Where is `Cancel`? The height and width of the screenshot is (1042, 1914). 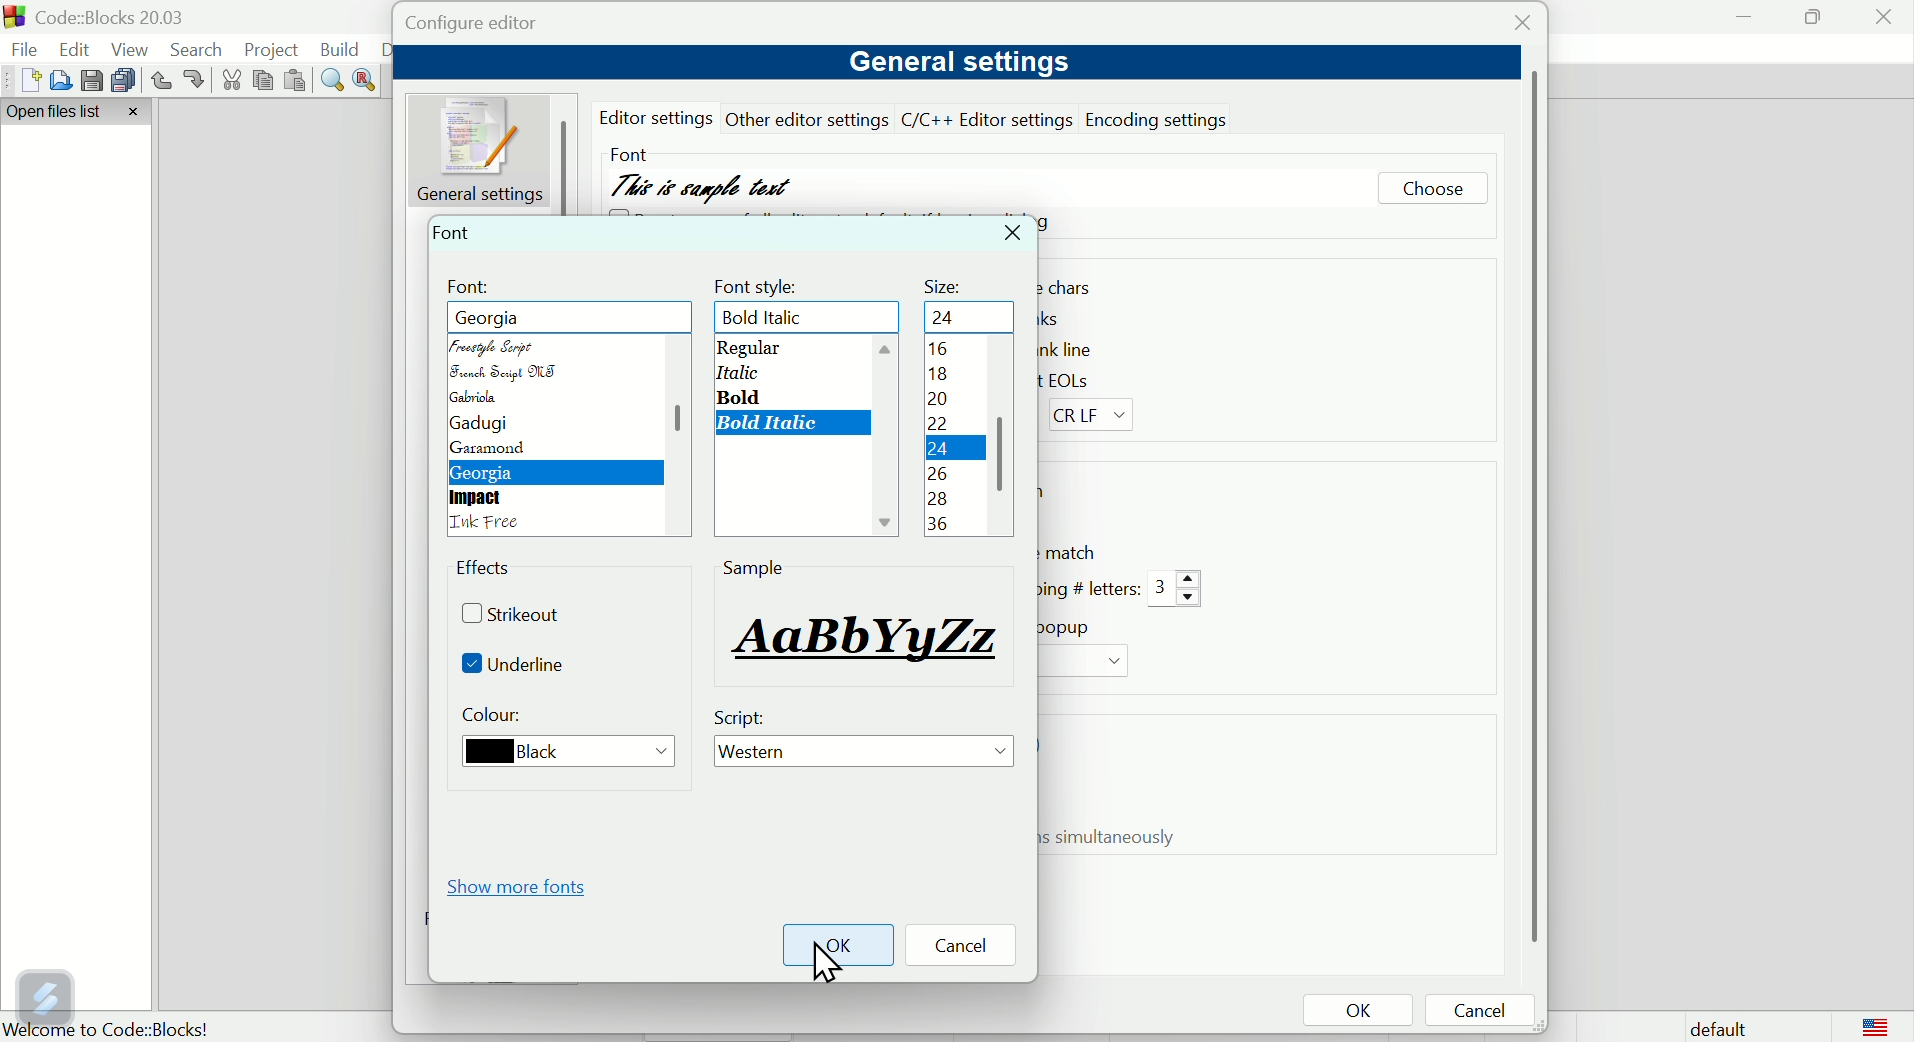
Cancel is located at coordinates (1486, 1012).